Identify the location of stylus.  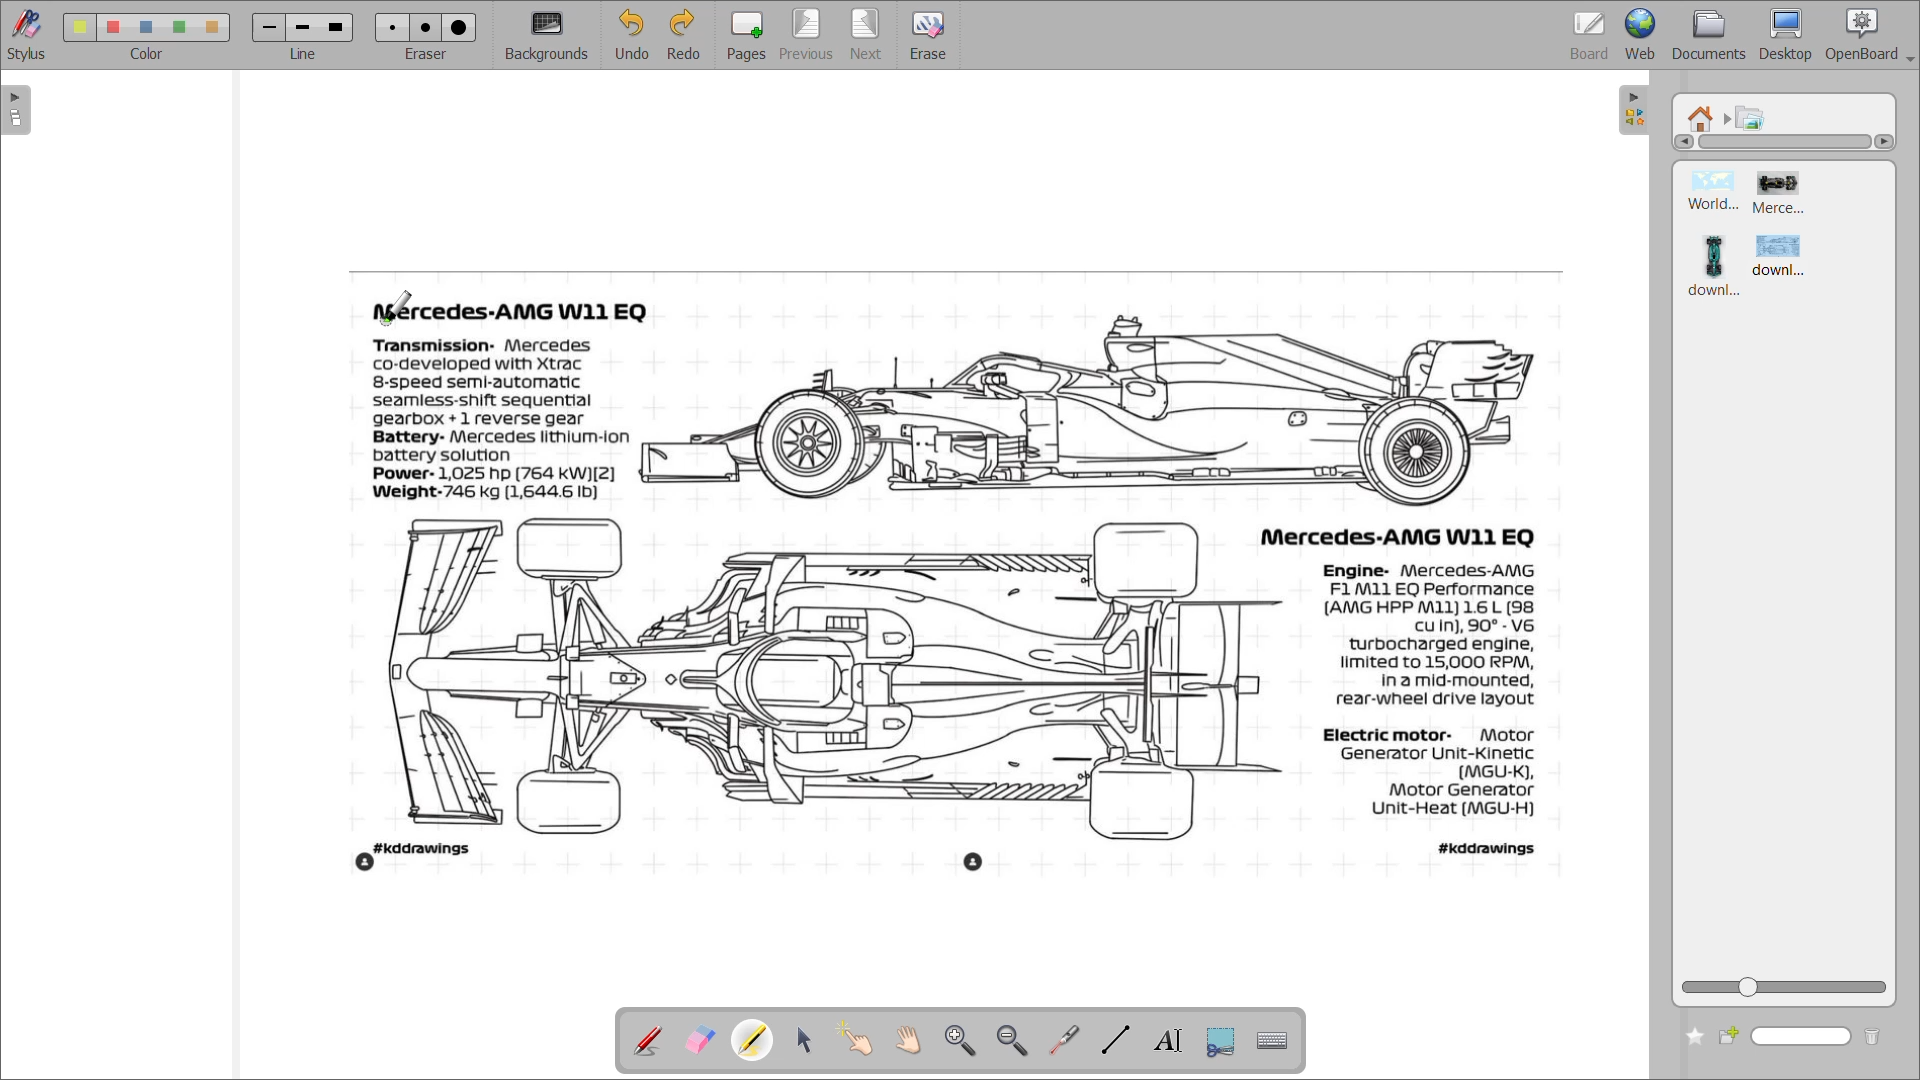
(26, 35).